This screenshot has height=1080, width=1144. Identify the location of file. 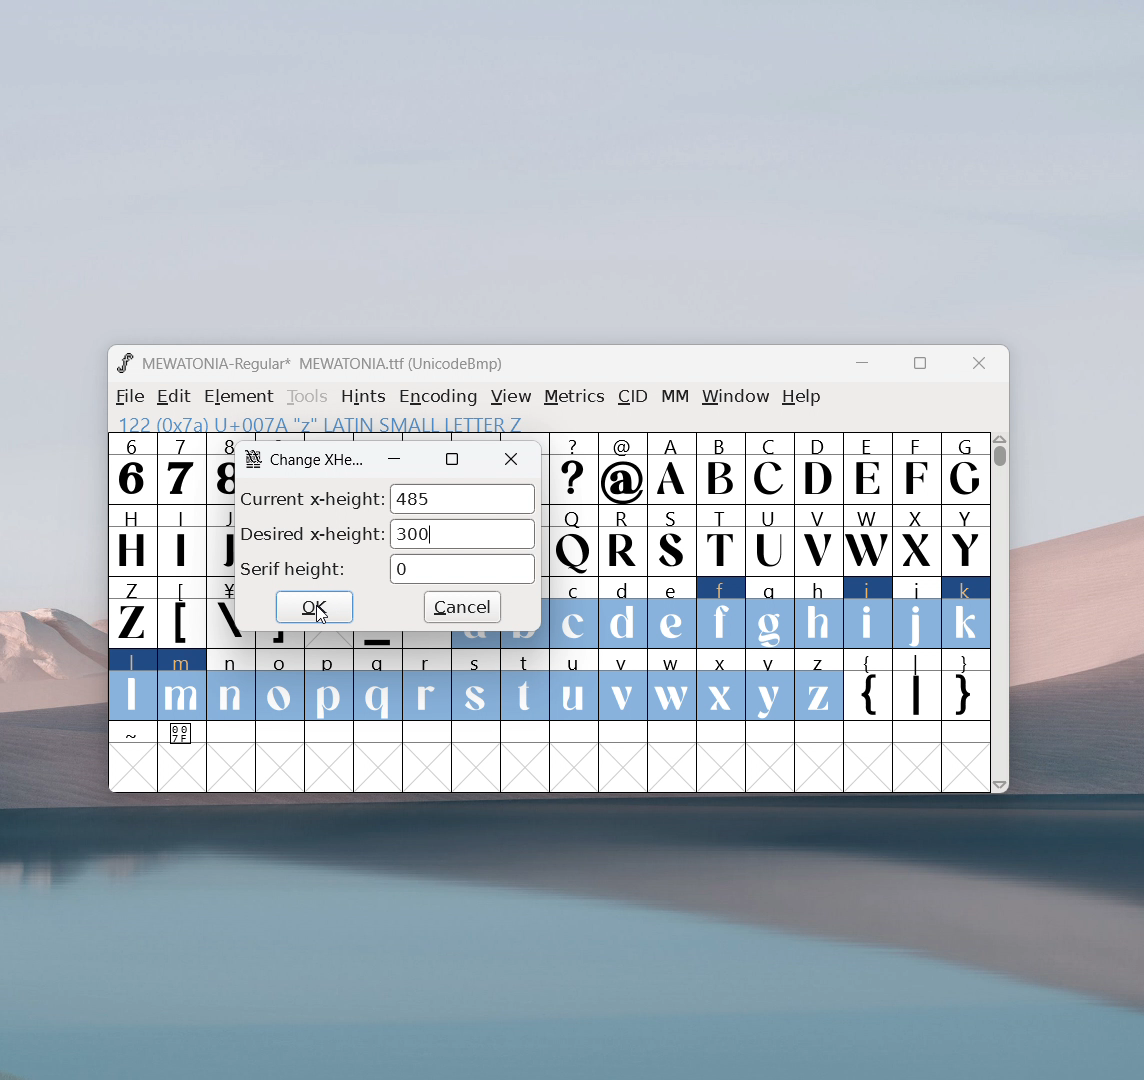
(127, 397).